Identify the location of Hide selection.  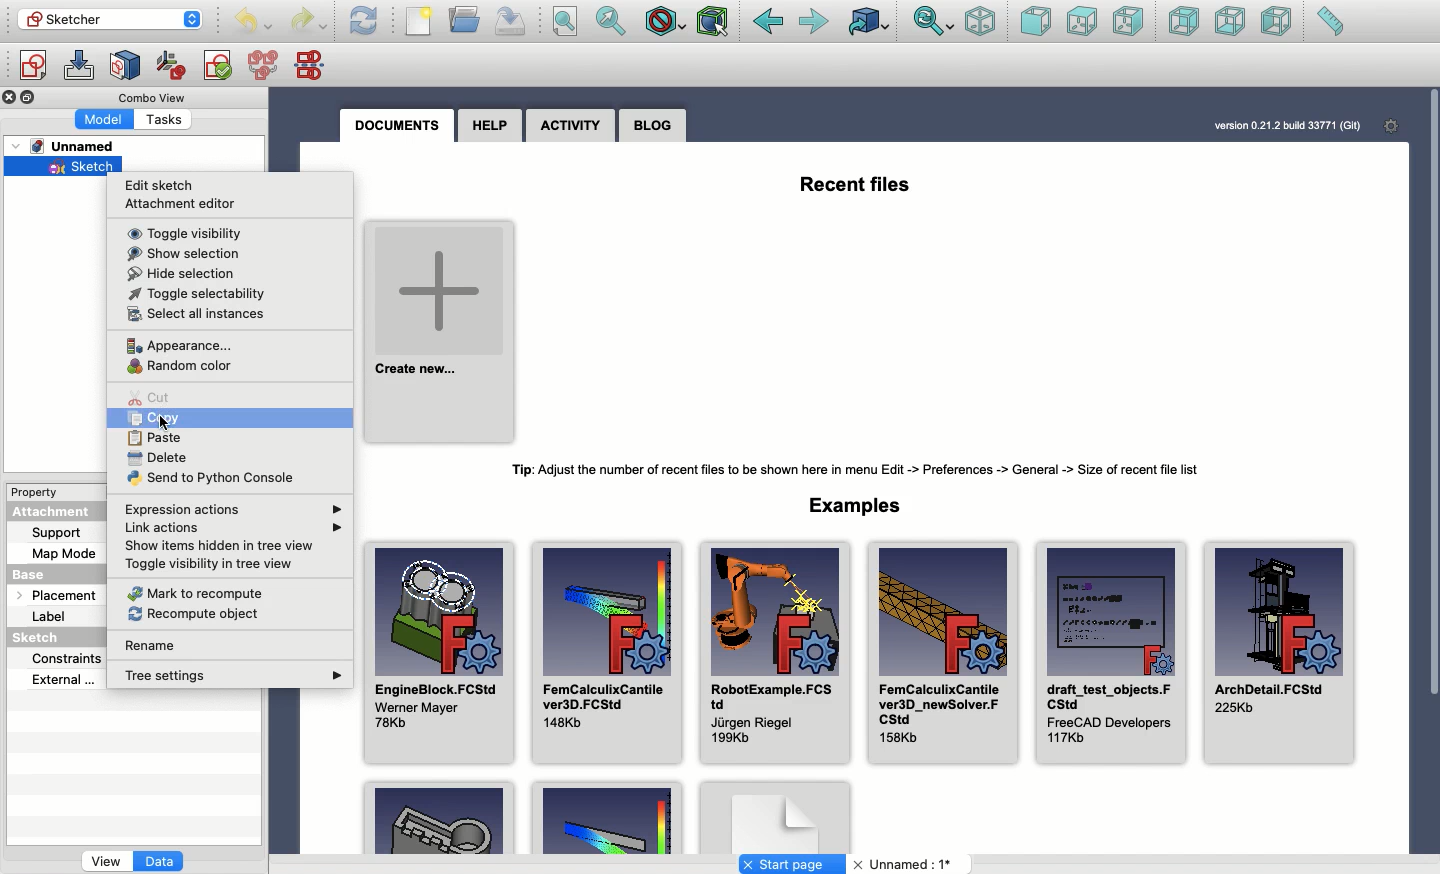
(182, 273).